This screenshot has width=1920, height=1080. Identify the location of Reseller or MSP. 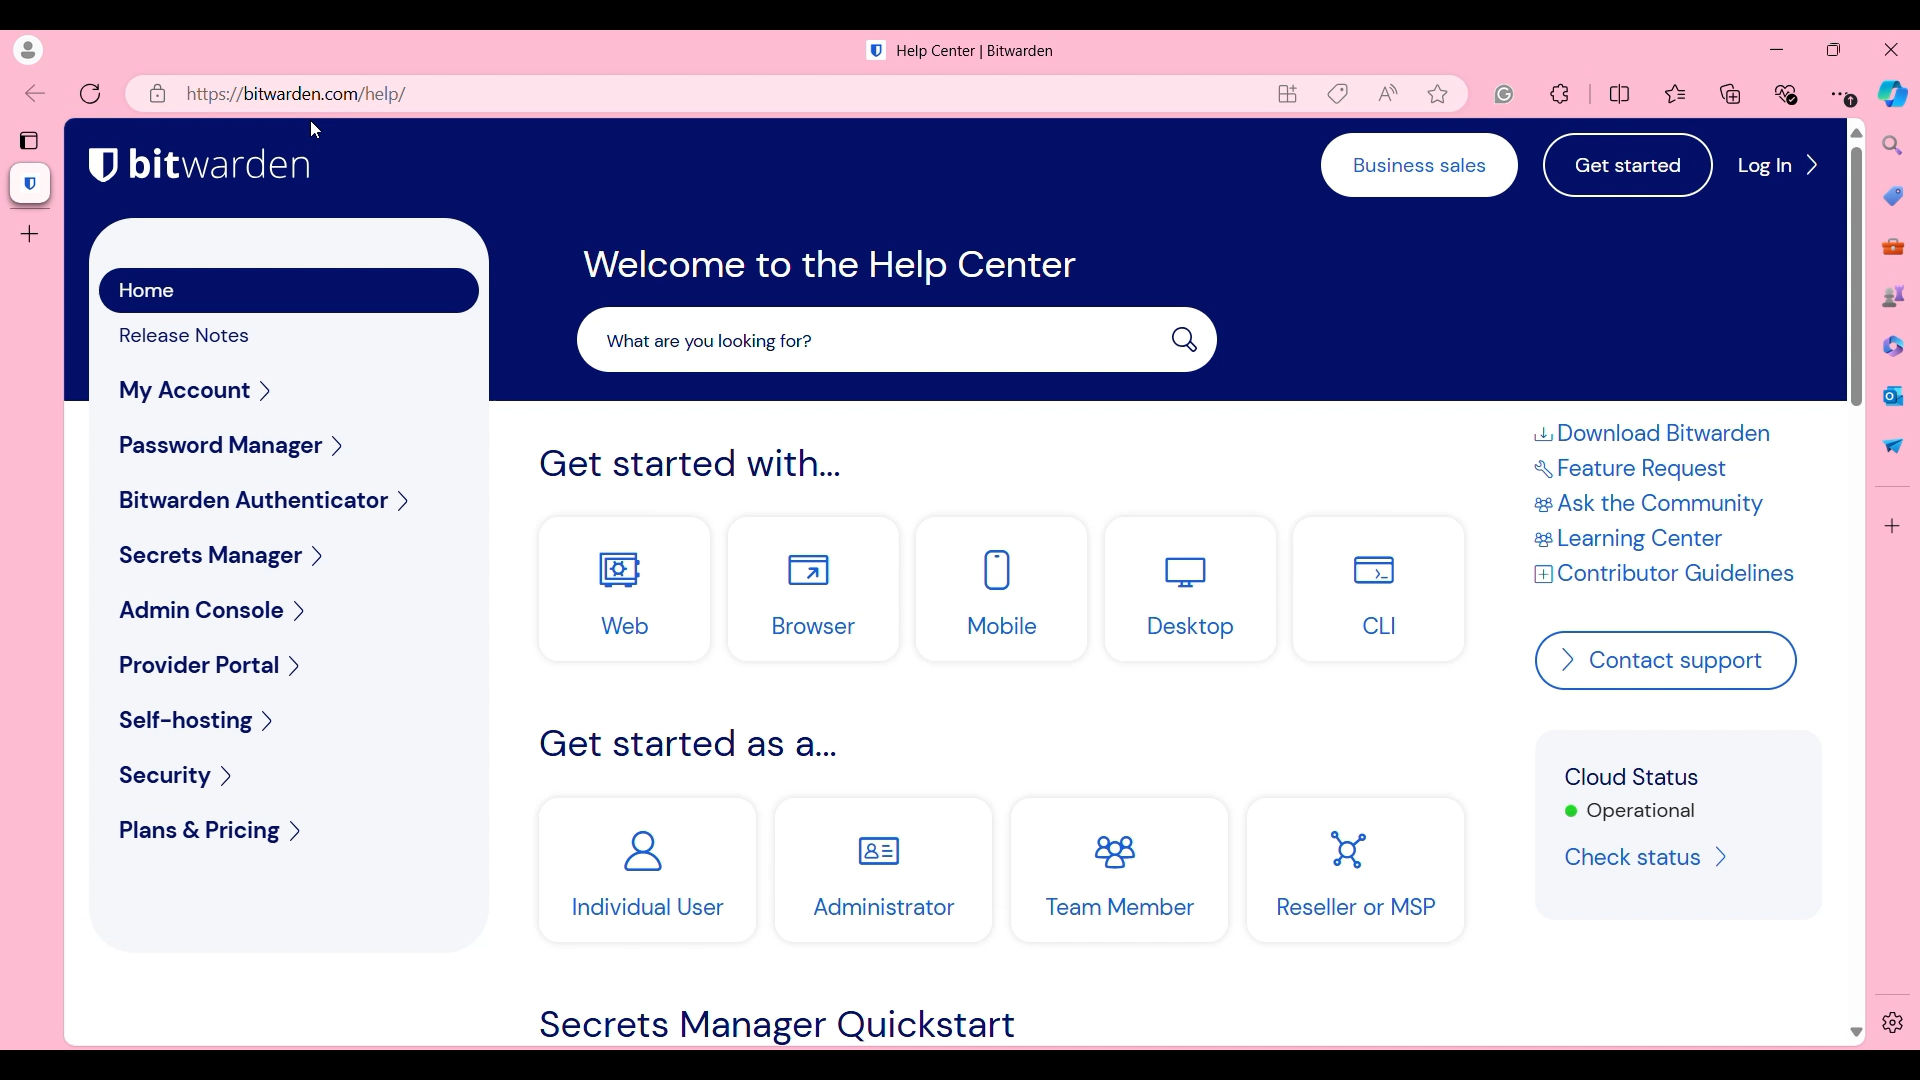
(1357, 870).